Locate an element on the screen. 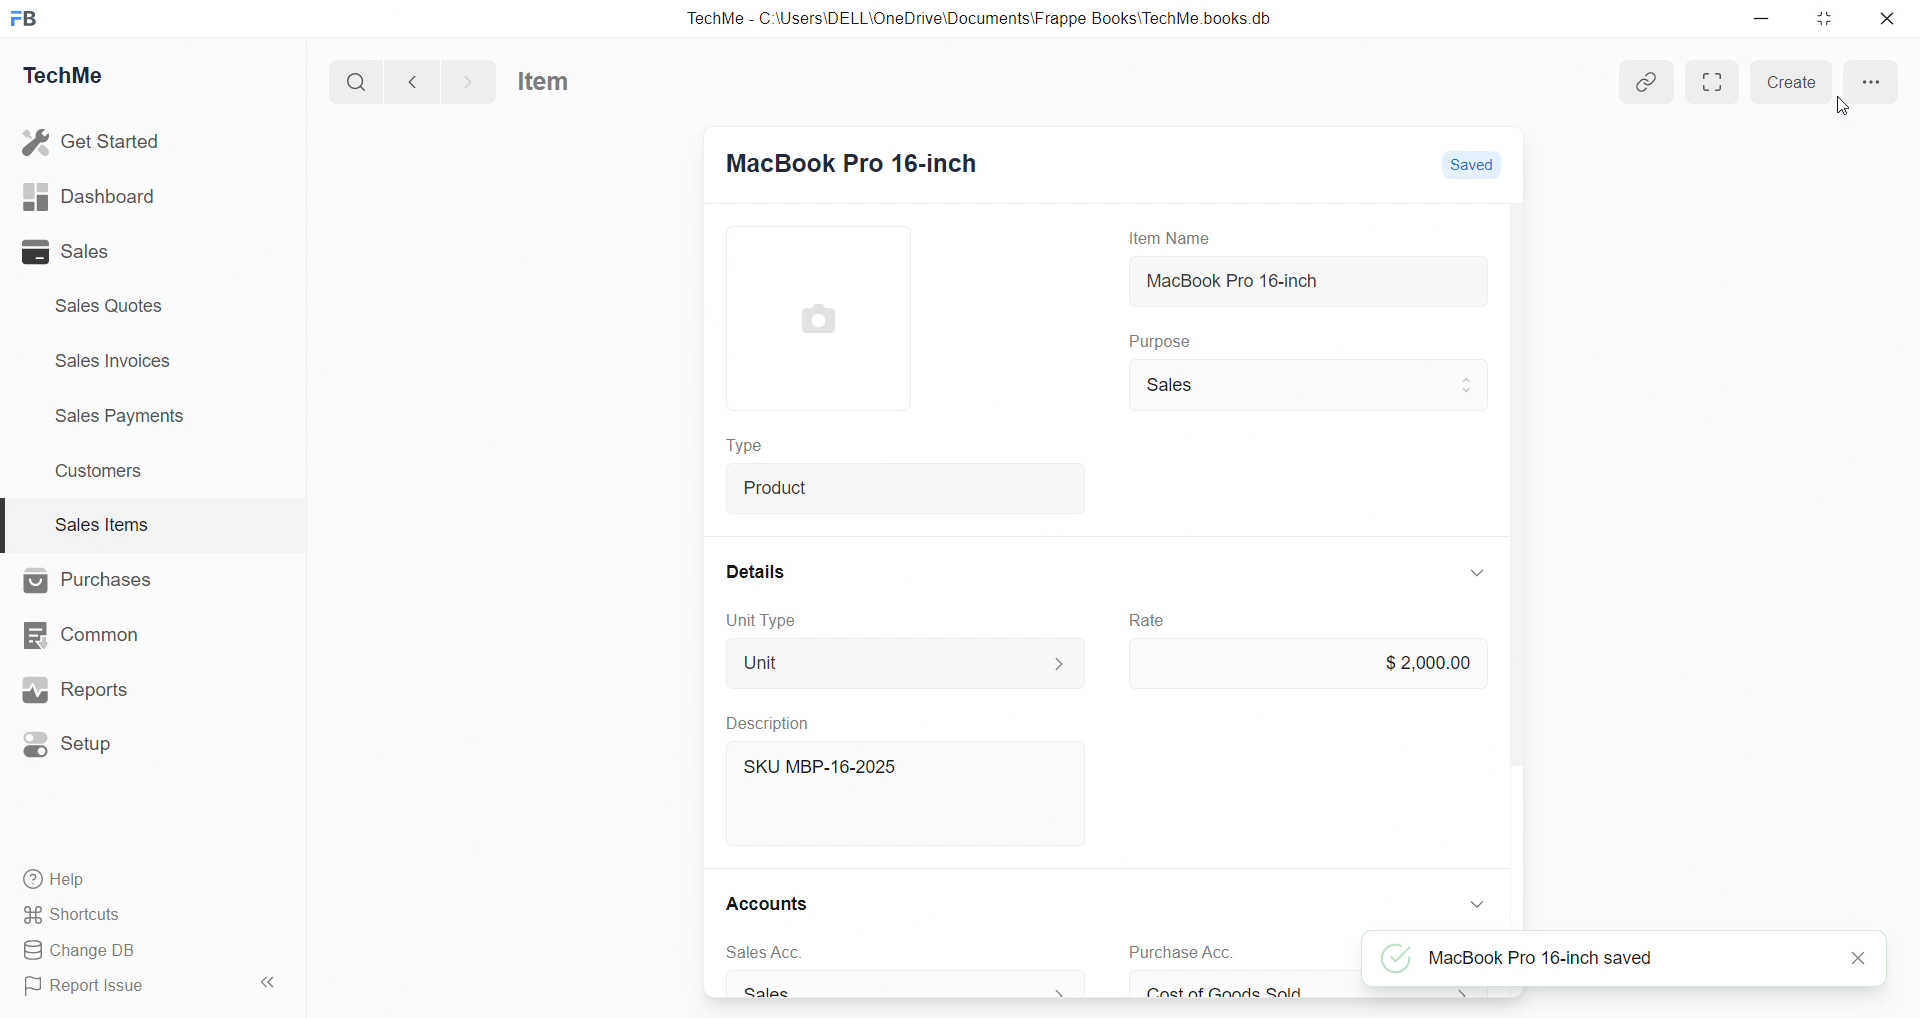 The height and width of the screenshot is (1018, 1920). Purchases is located at coordinates (89, 581).